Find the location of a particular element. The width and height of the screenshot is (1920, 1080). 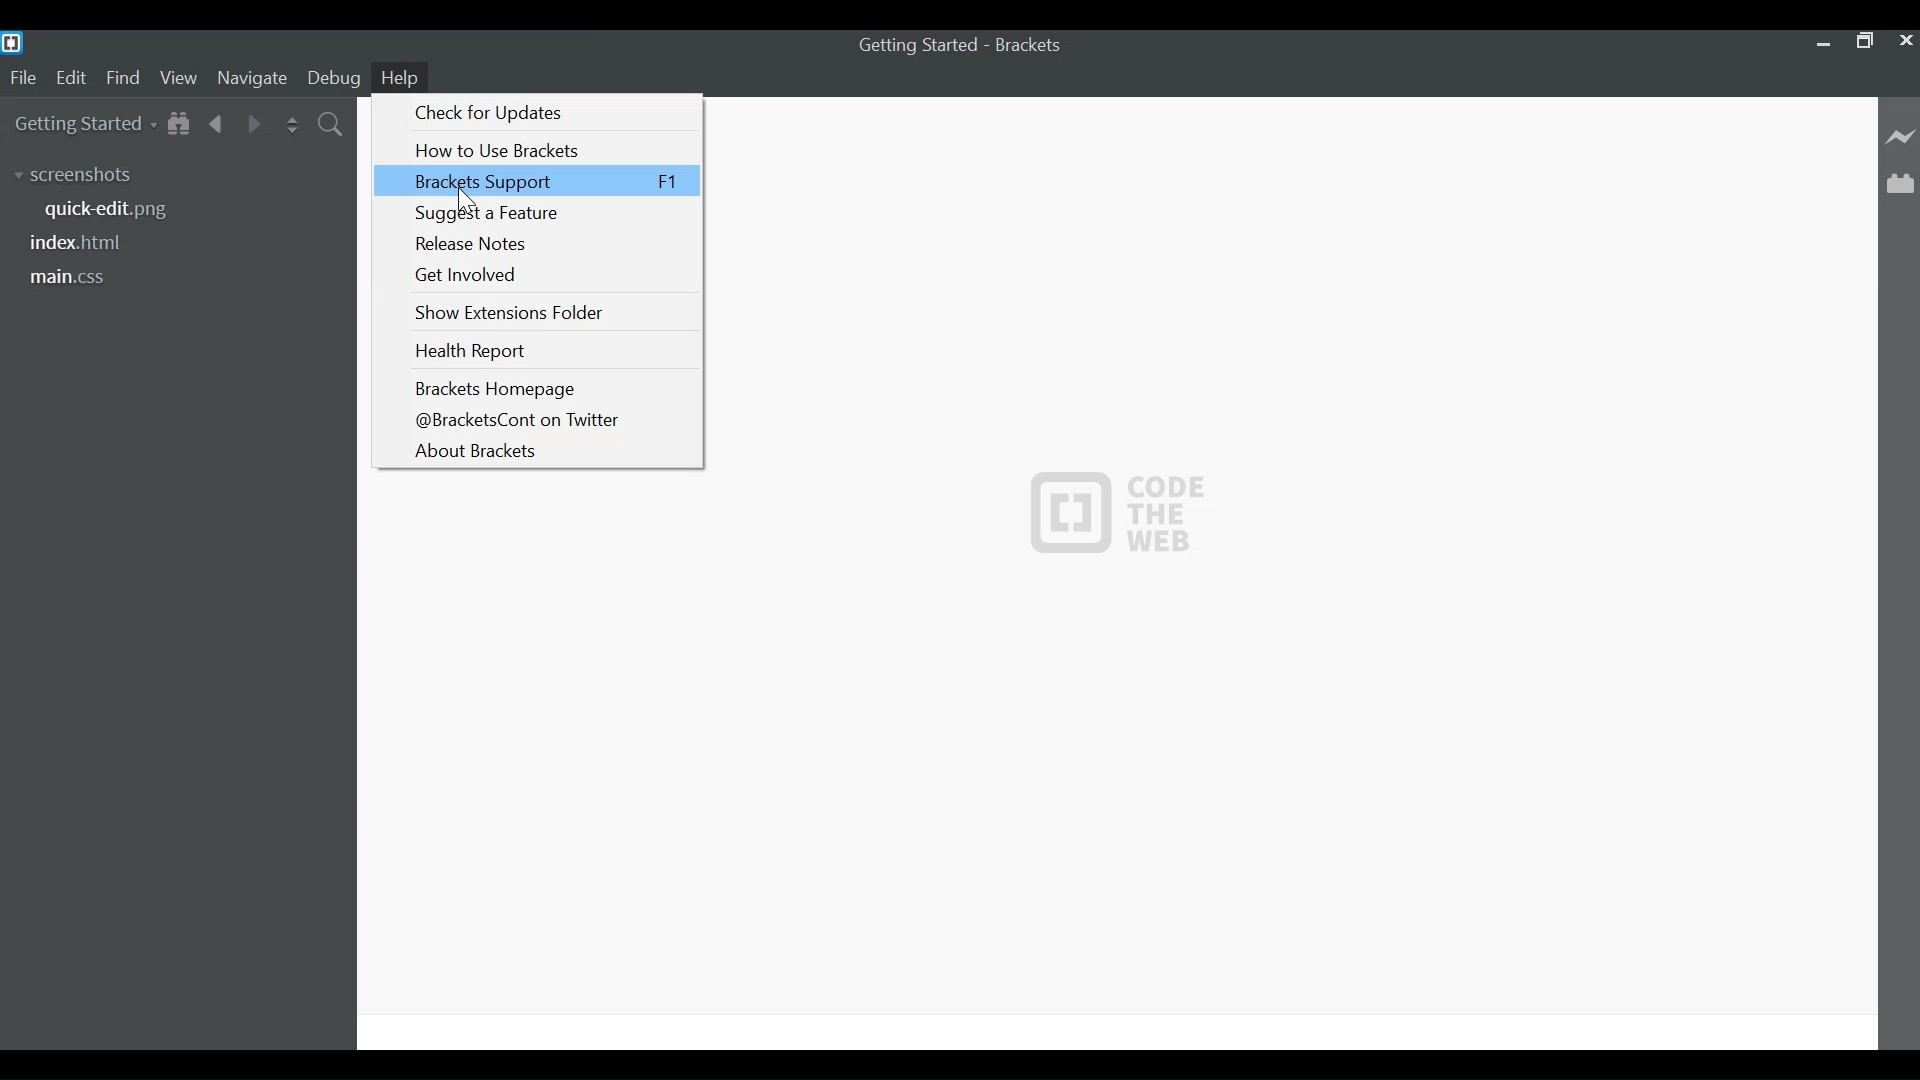

Manage Extensions is located at coordinates (1903, 182).